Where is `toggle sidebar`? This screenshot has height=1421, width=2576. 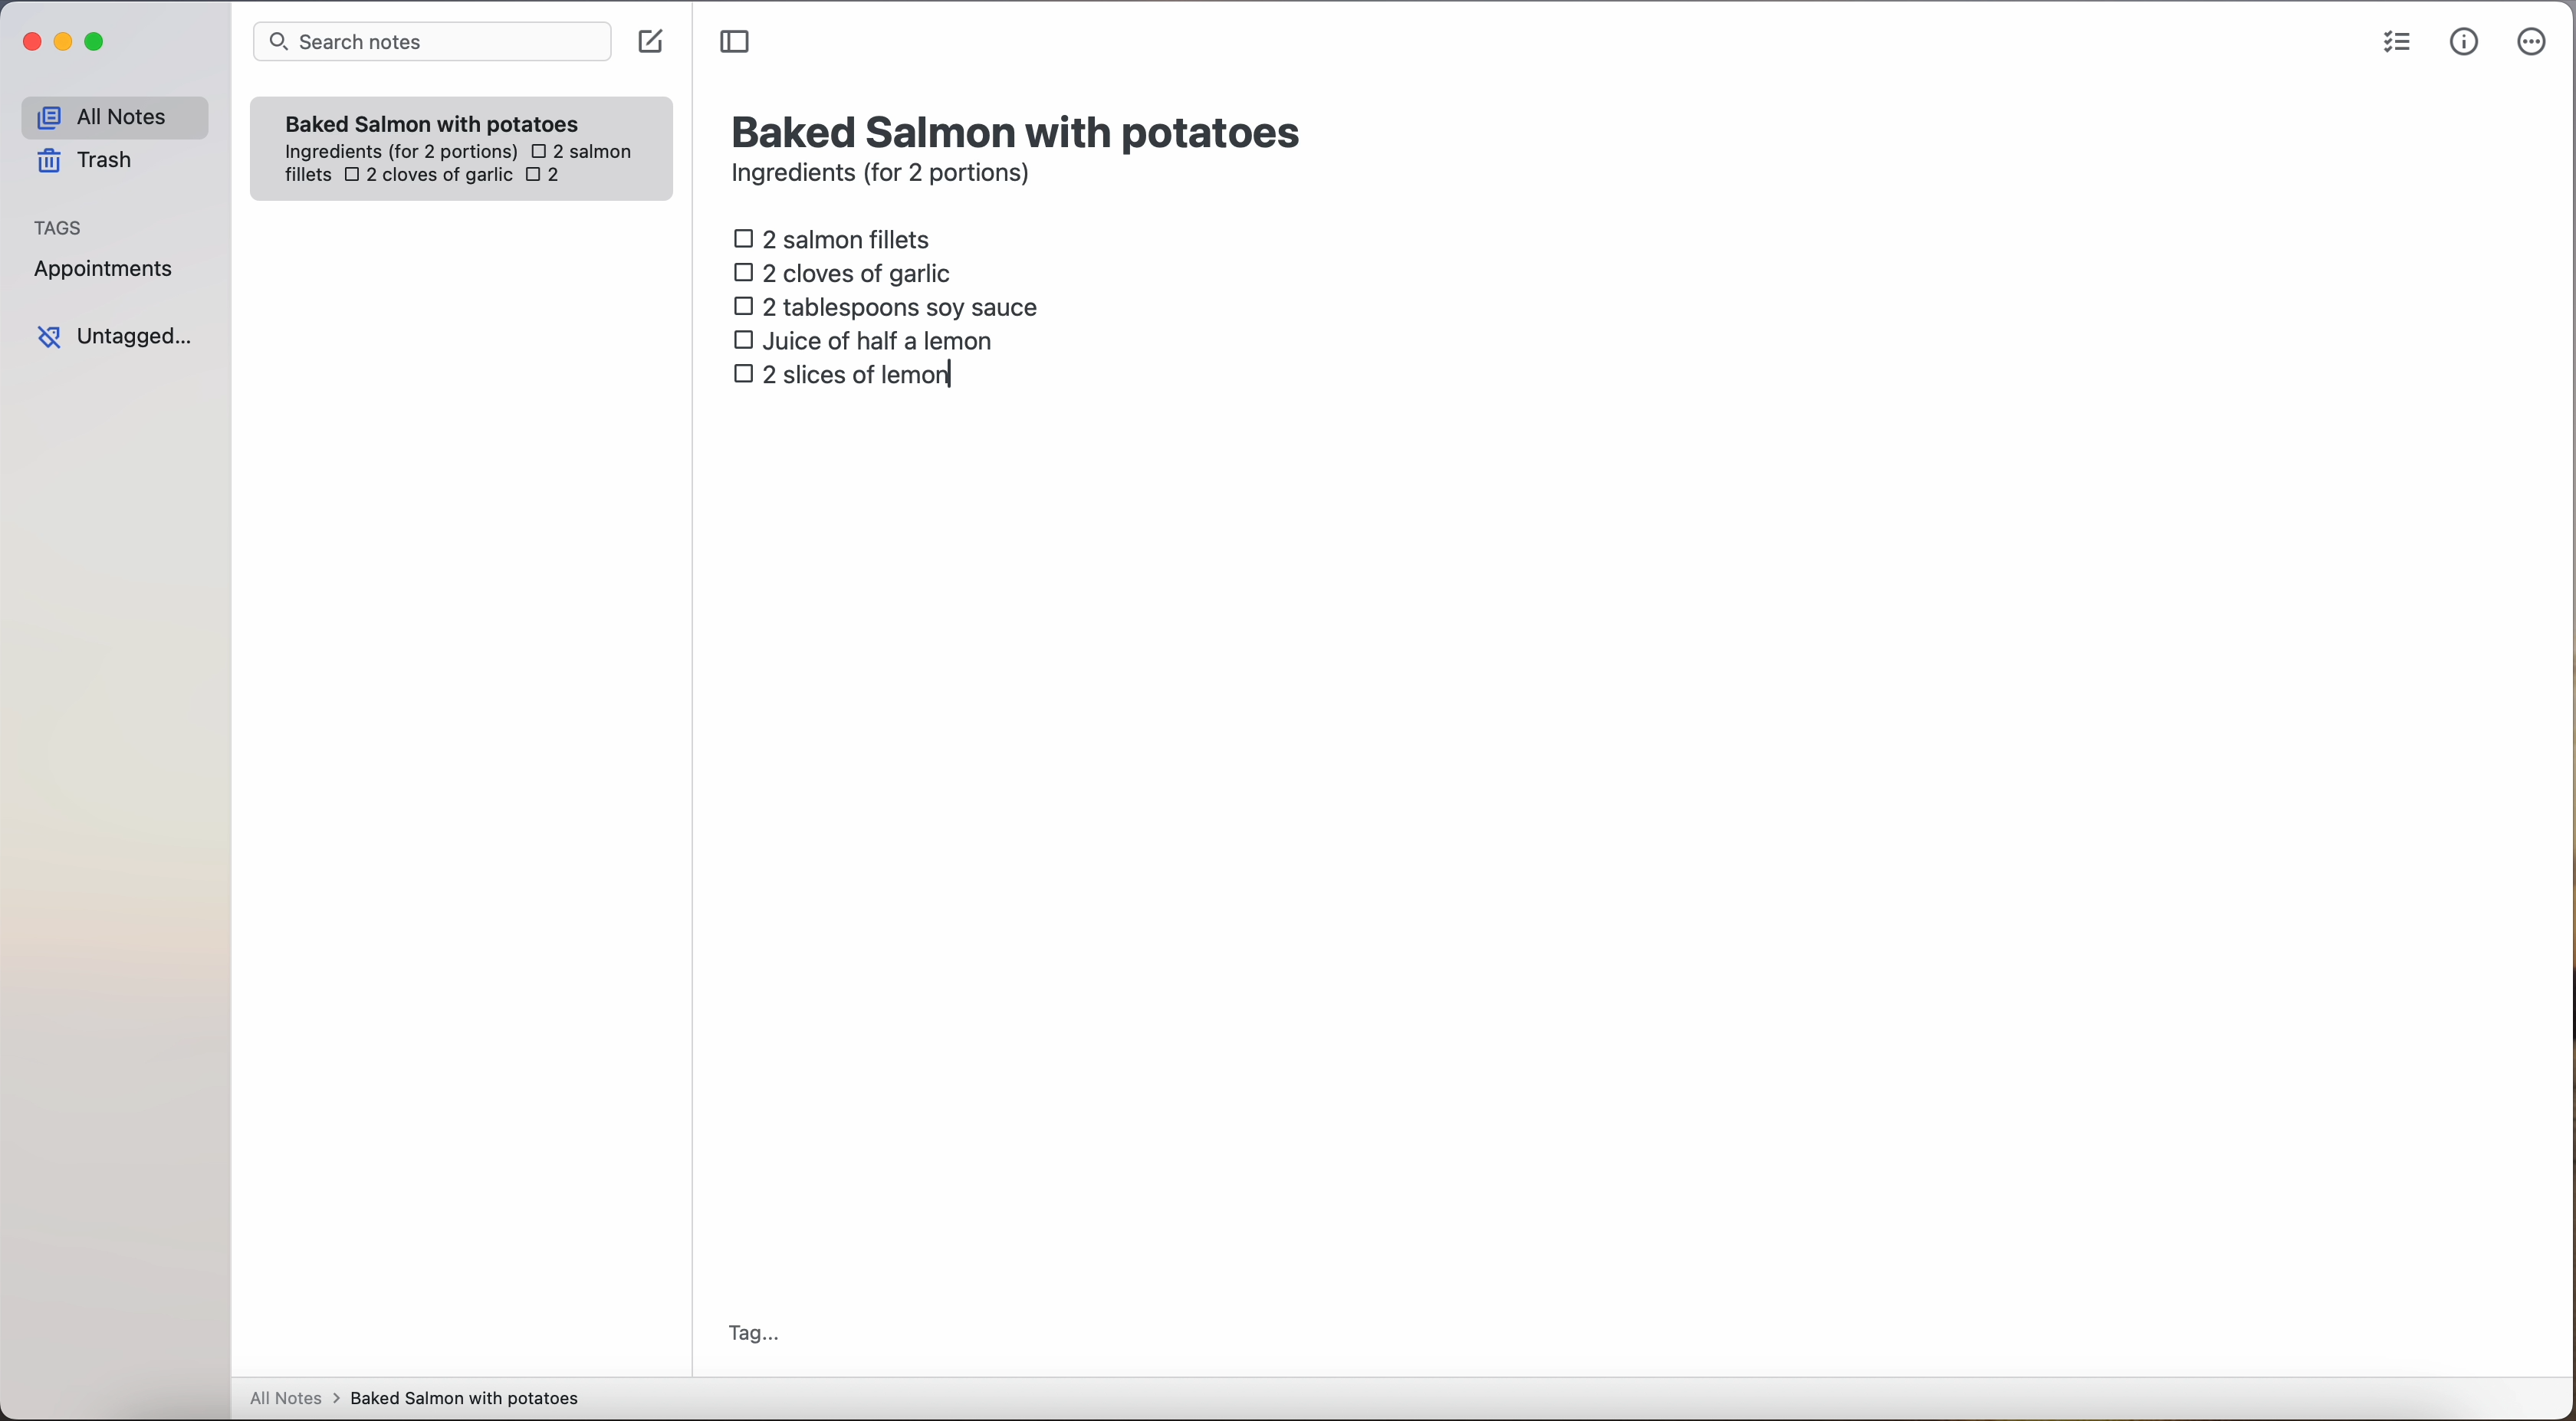
toggle sidebar is located at coordinates (737, 43).